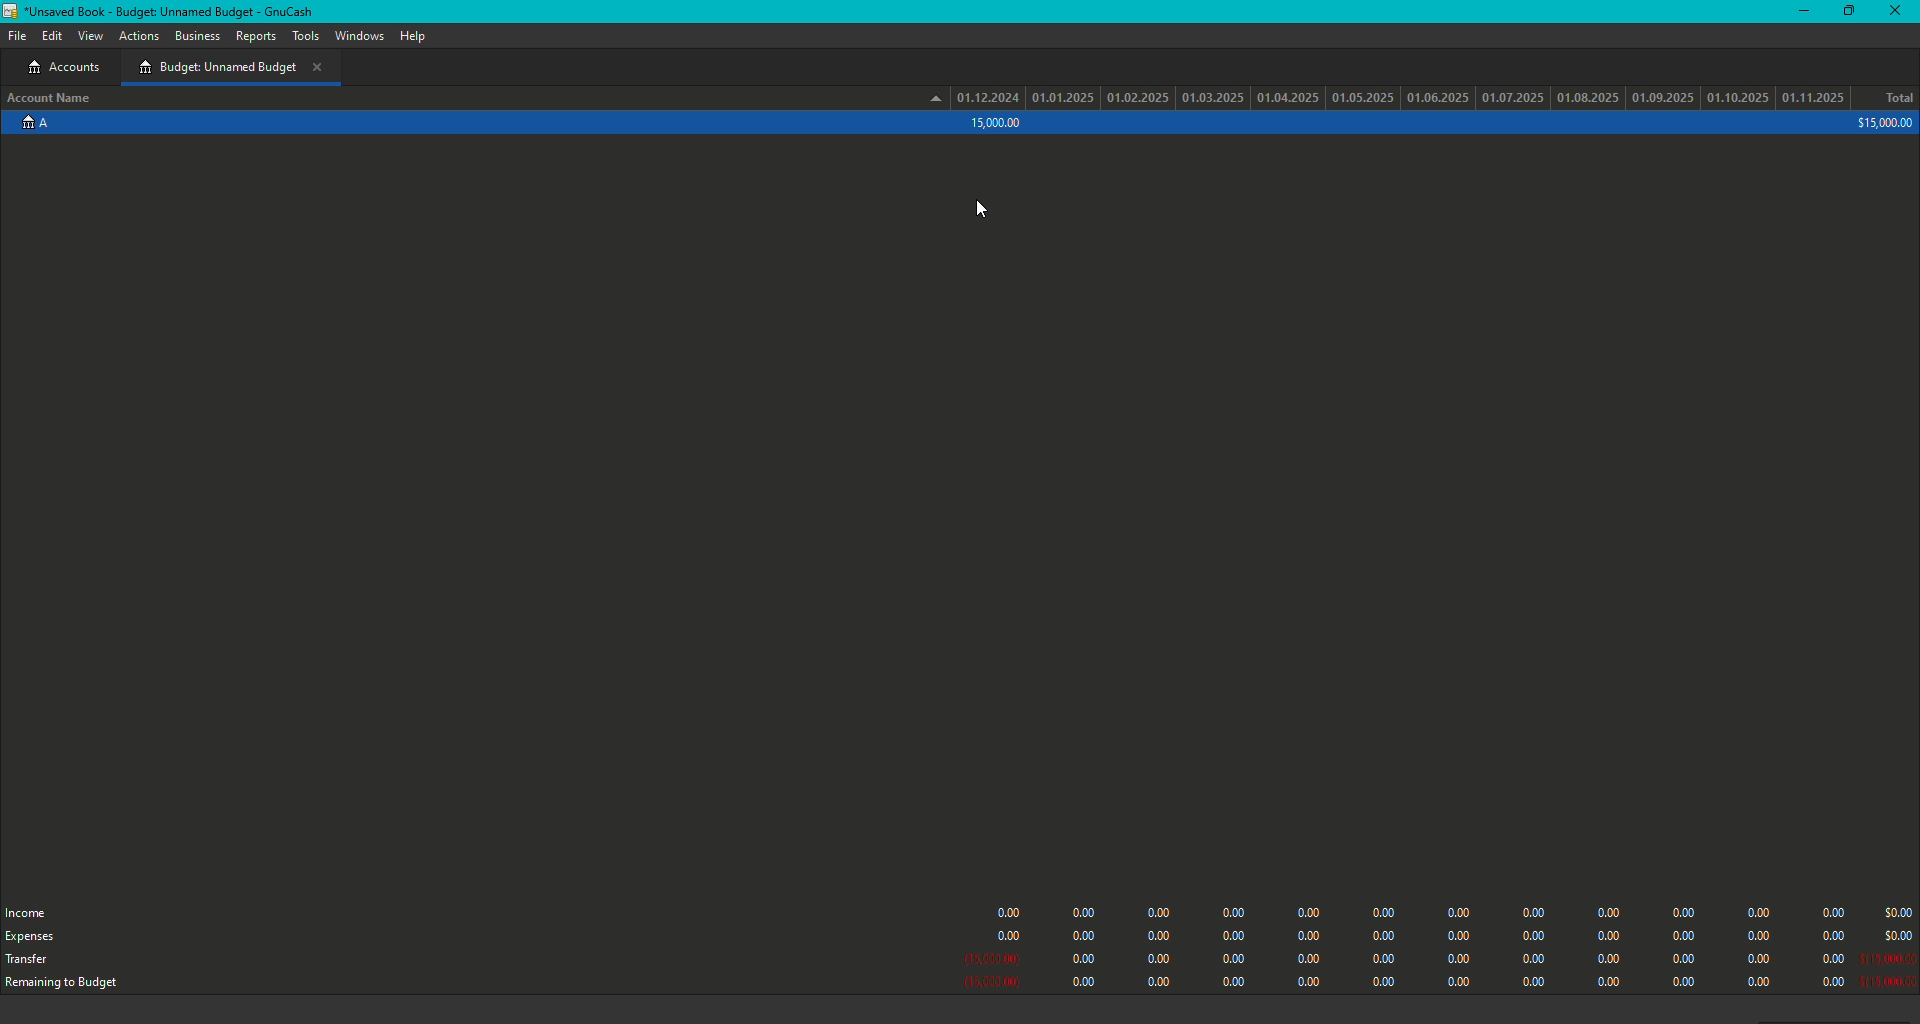  What do you see at coordinates (73, 985) in the screenshot?
I see `Remaining to Budget` at bounding box center [73, 985].